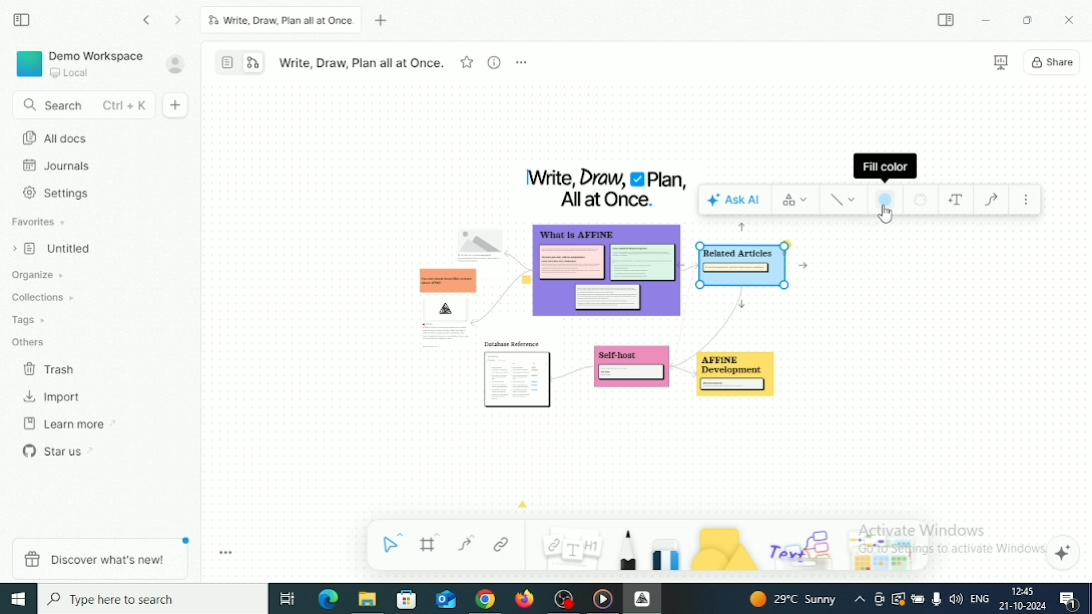 This screenshot has width=1092, height=614. Describe the element at coordinates (480, 239) in the screenshot. I see `Image` at that location.